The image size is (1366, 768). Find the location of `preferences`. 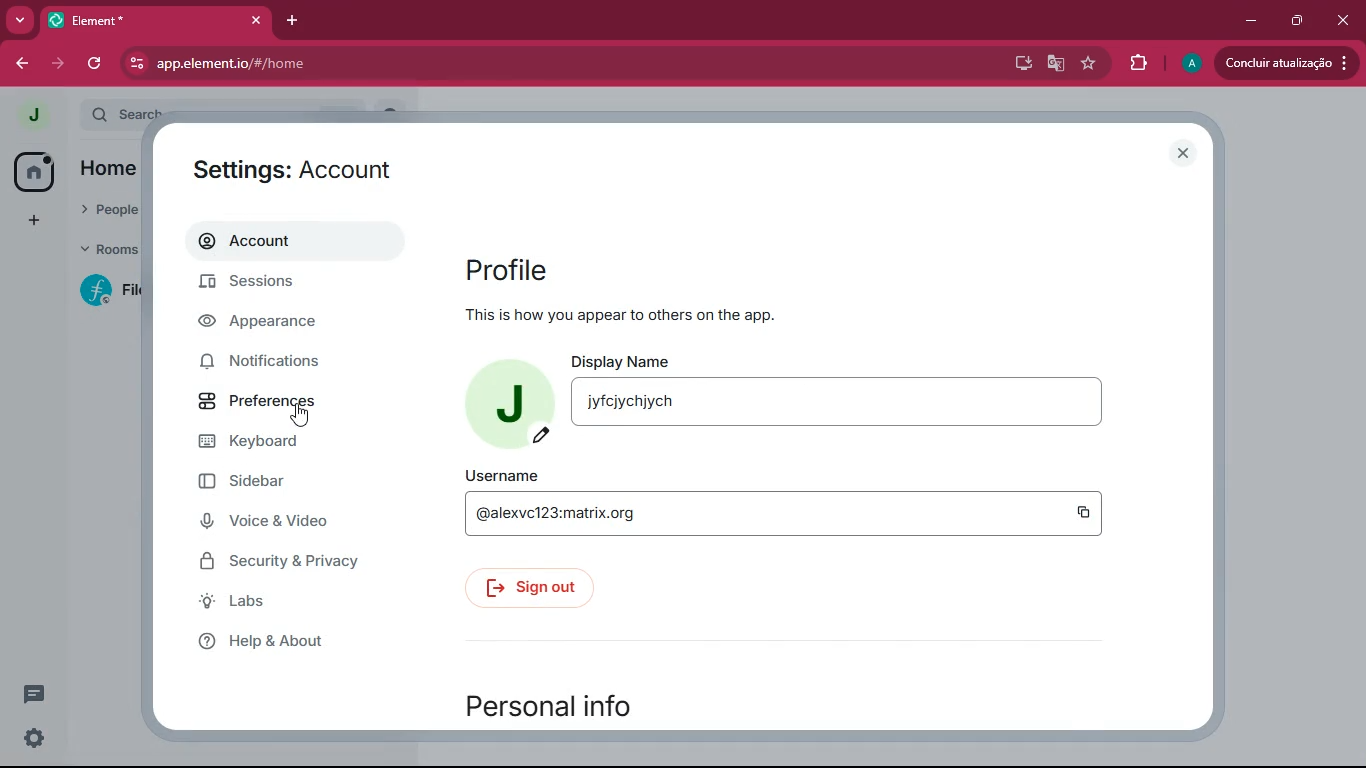

preferences is located at coordinates (273, 409).